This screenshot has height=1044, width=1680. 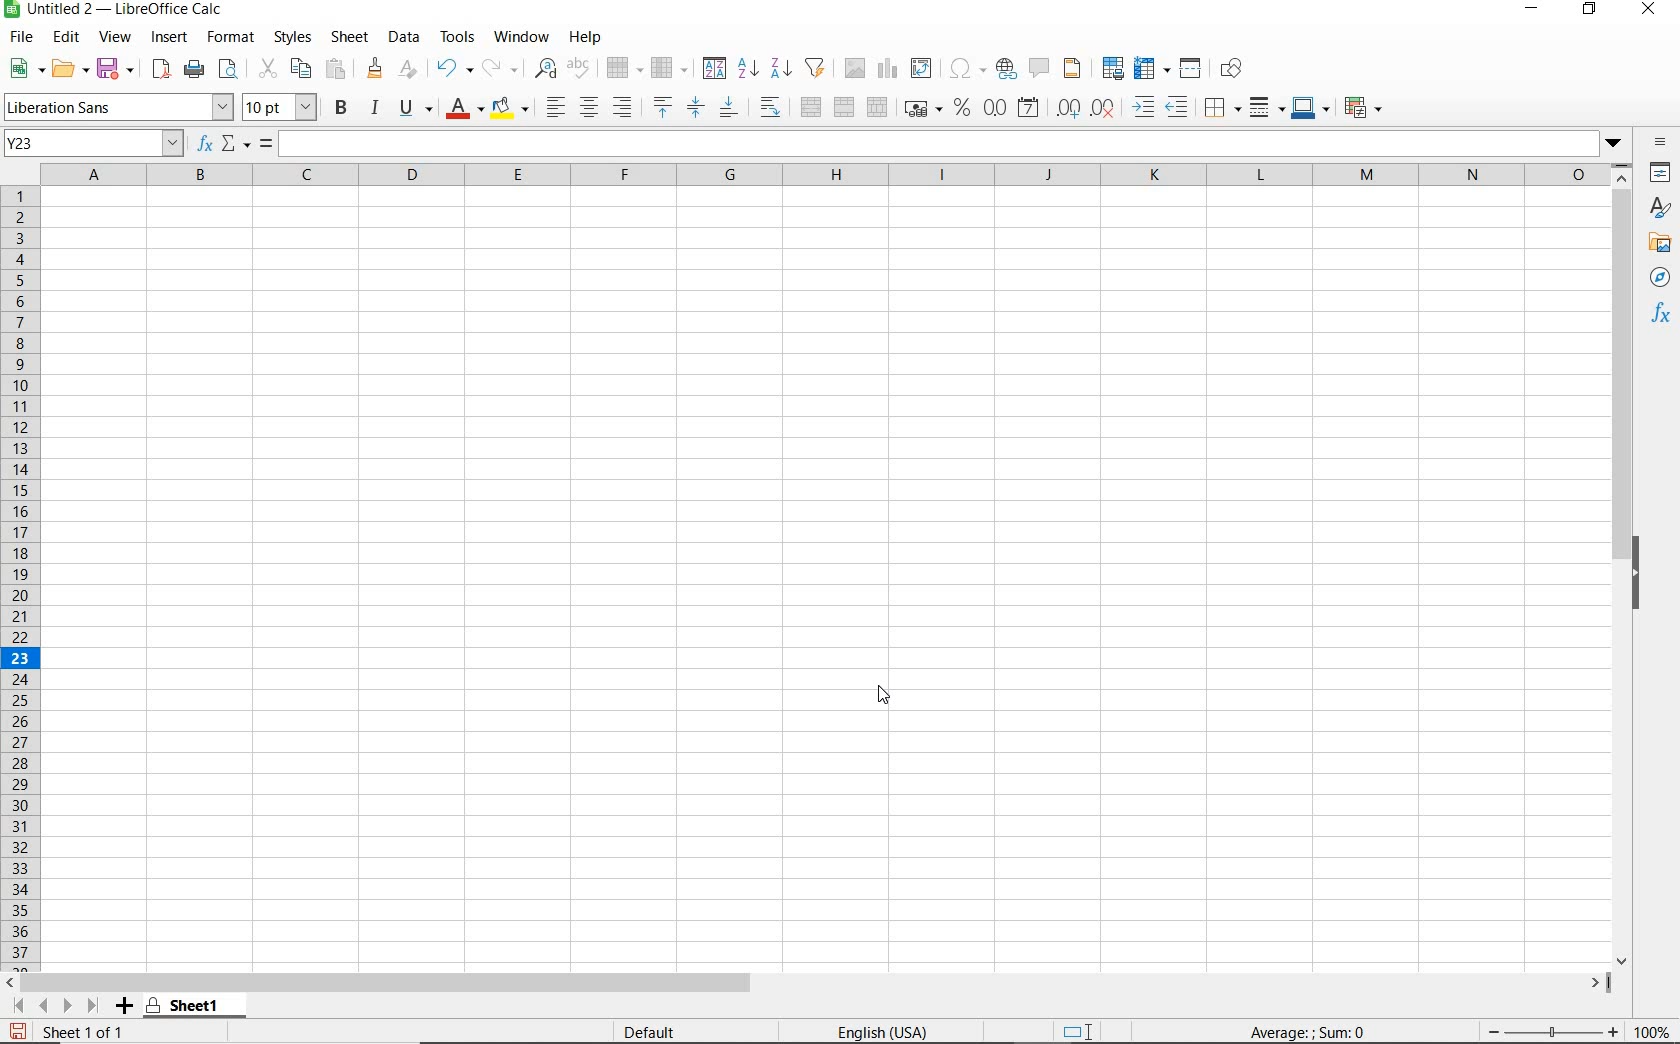 What do you see at coordinates (69, 1032) in the screenshot?
I see `Sheet 1 of 1` at bounding box center [69, 1032].